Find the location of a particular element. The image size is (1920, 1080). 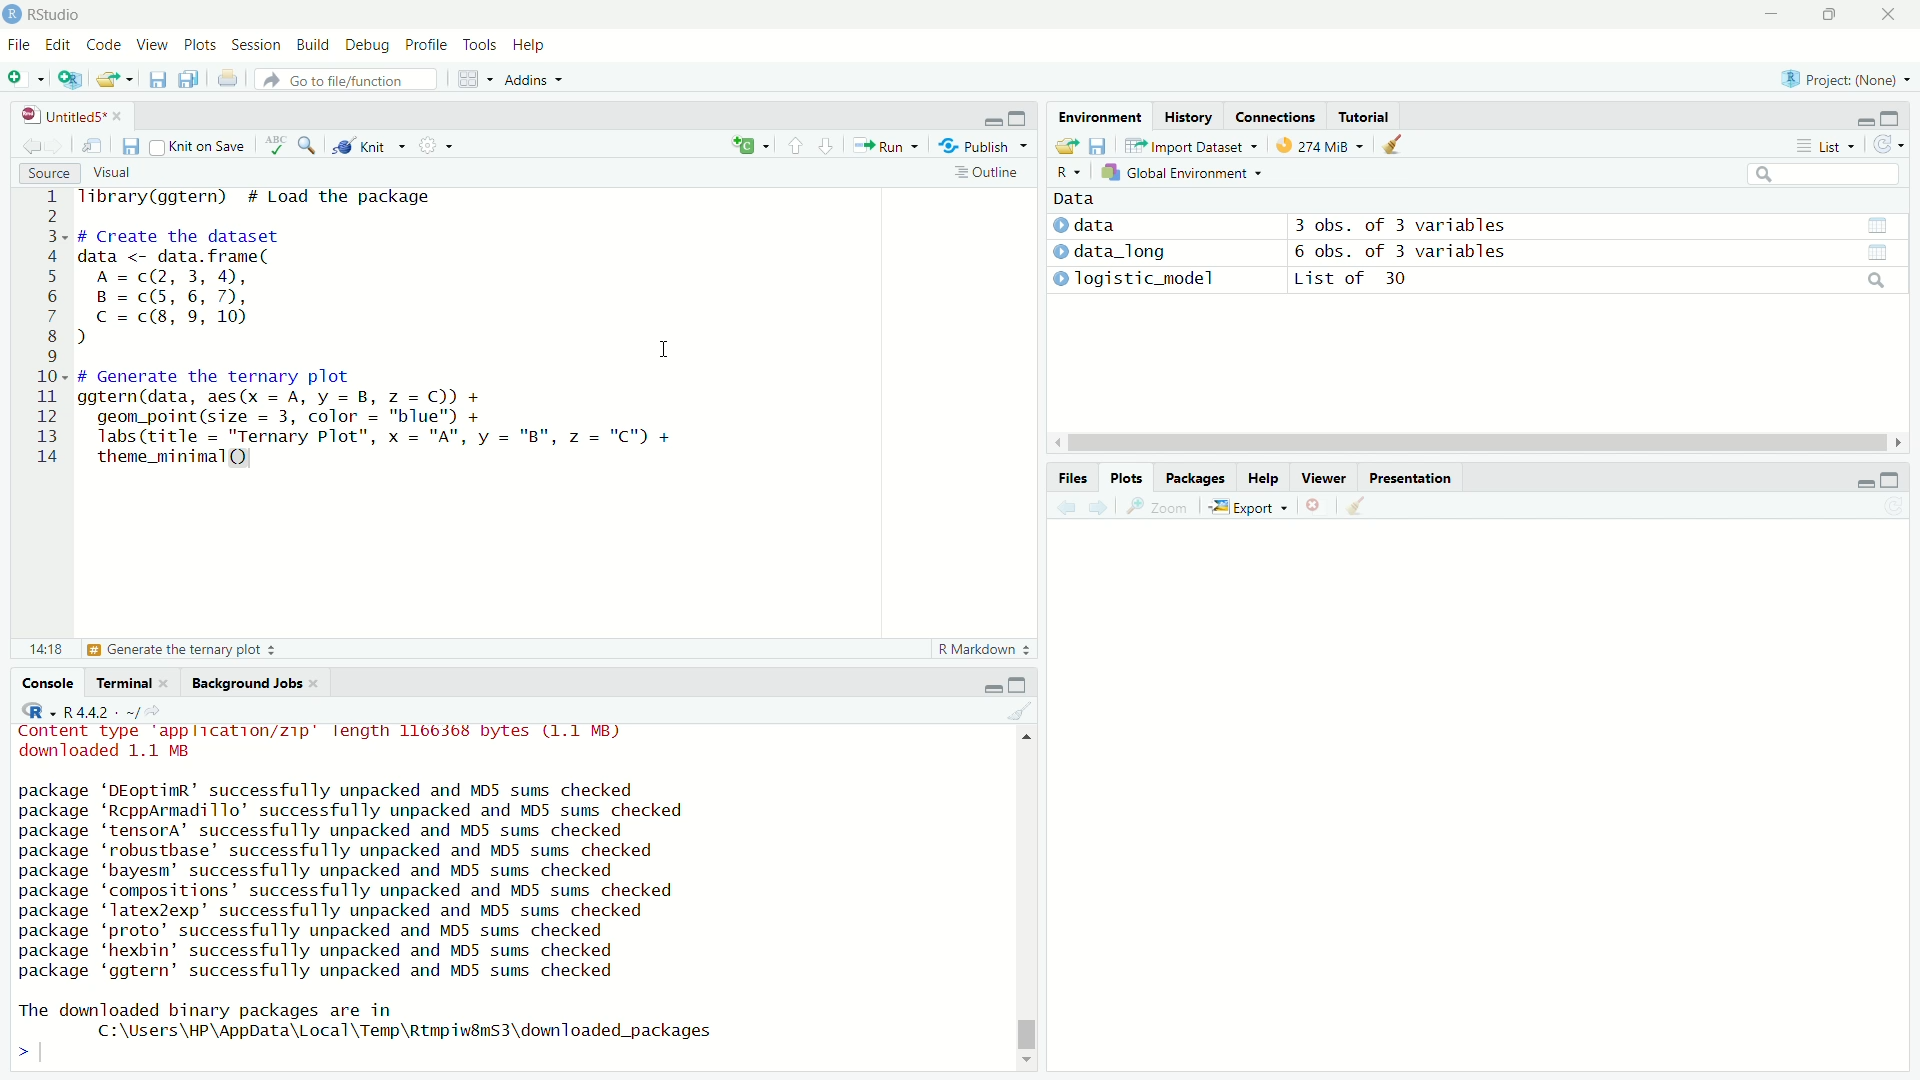

save is located at coordinates (155, 83).